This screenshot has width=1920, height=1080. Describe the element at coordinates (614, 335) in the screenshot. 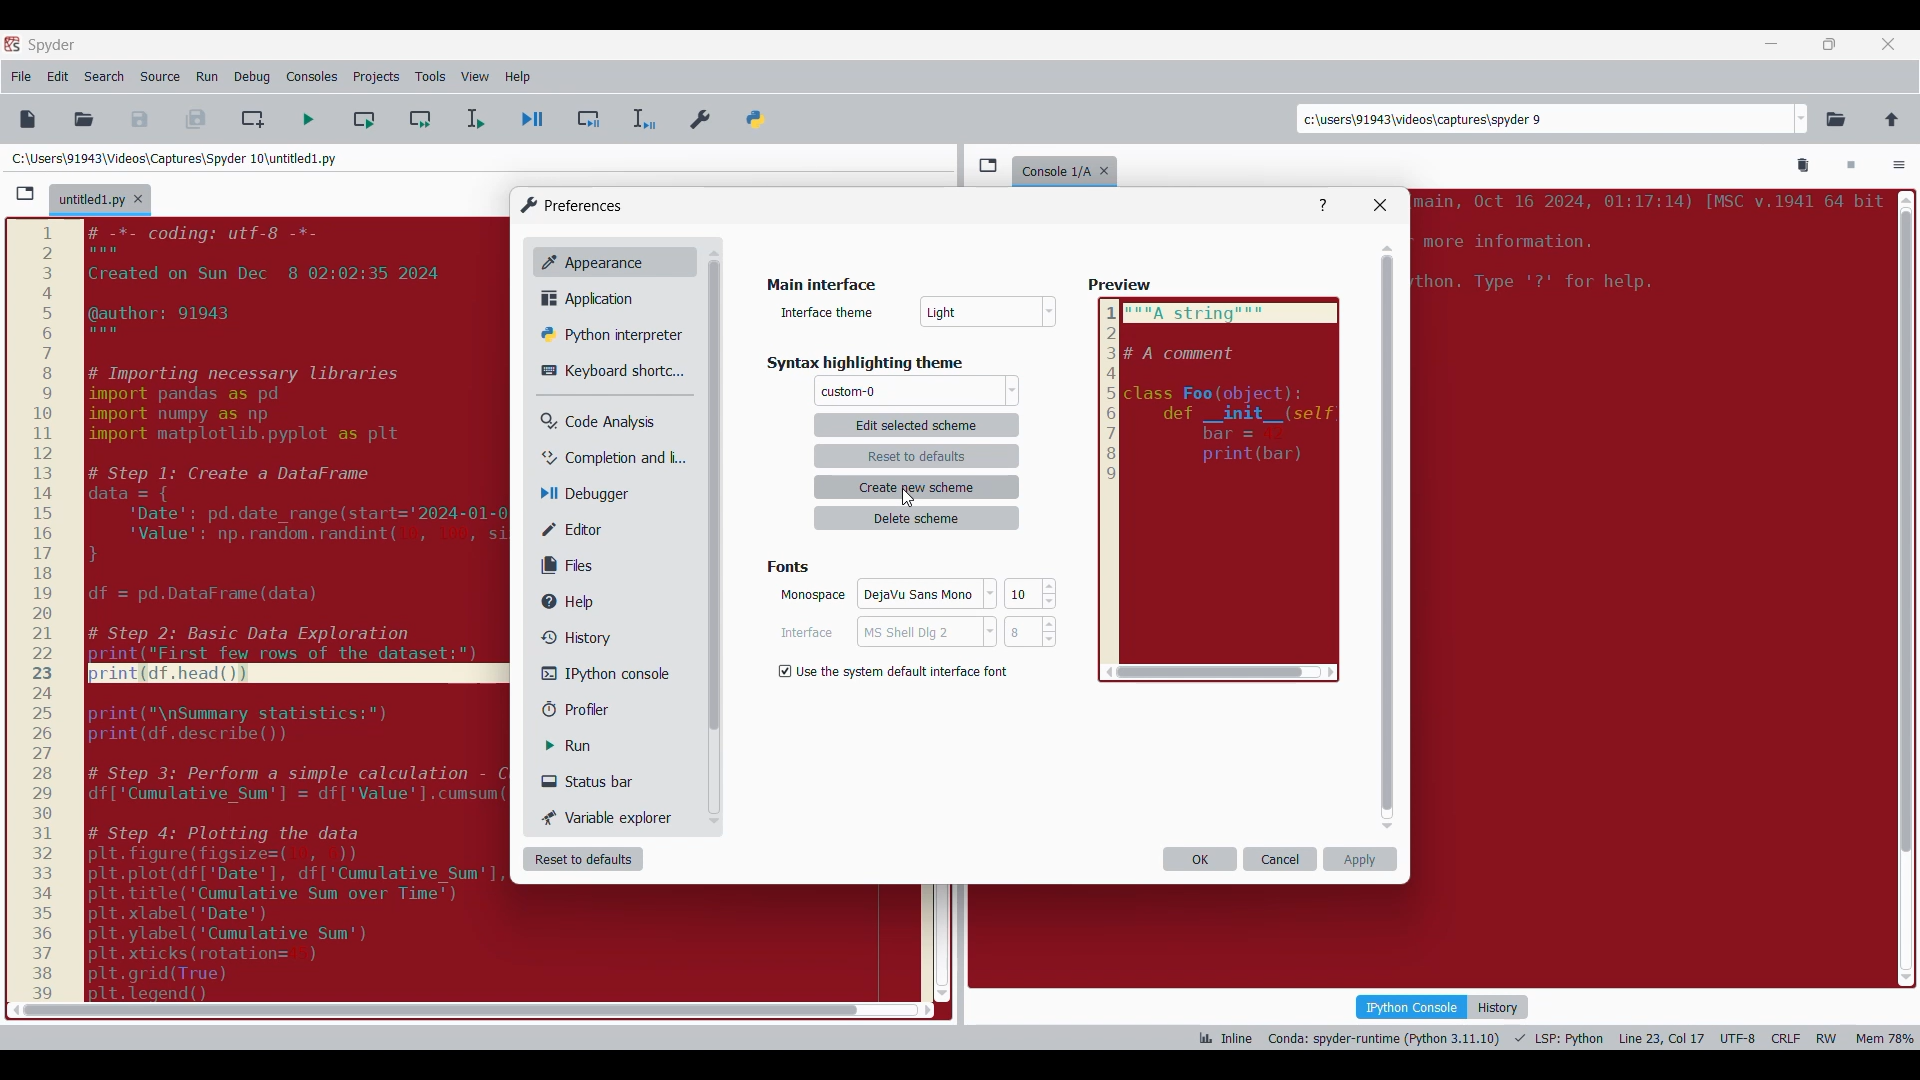

I see `Python interpreter` at that location.